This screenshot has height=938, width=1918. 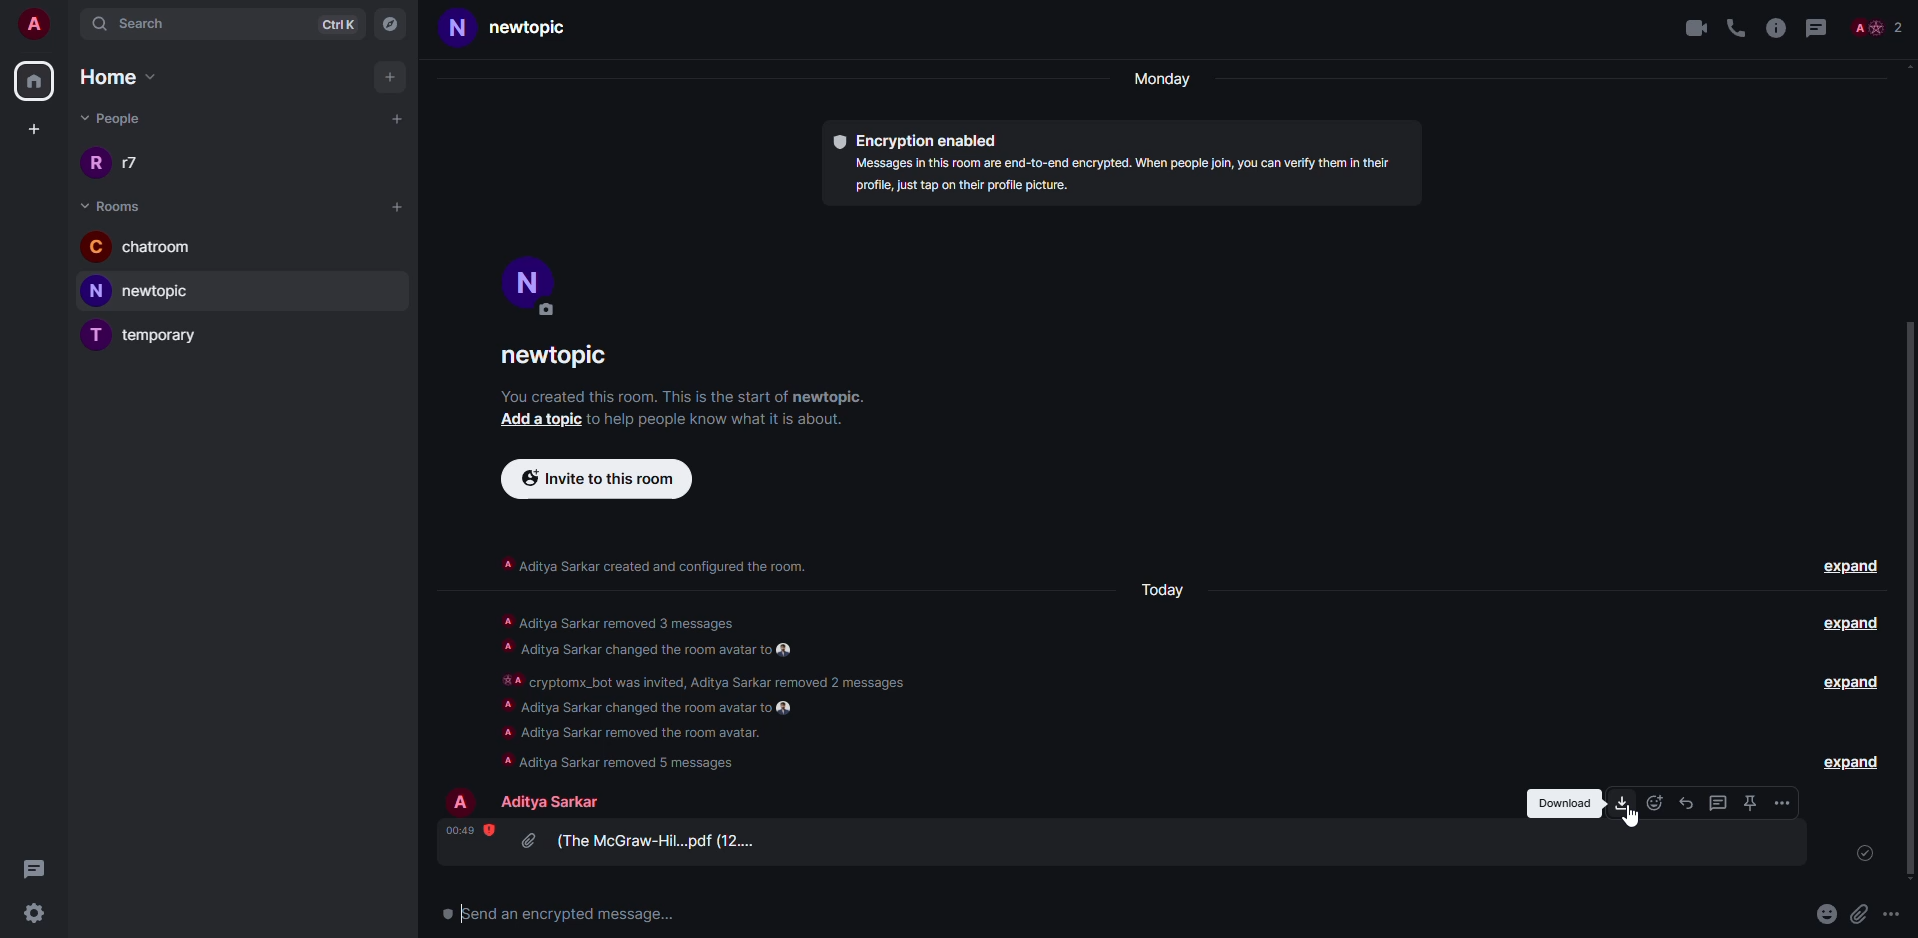 What do you see at coordinates (462, 801) in the screenshot?
I see `profile` at bounding box center [462, 801].